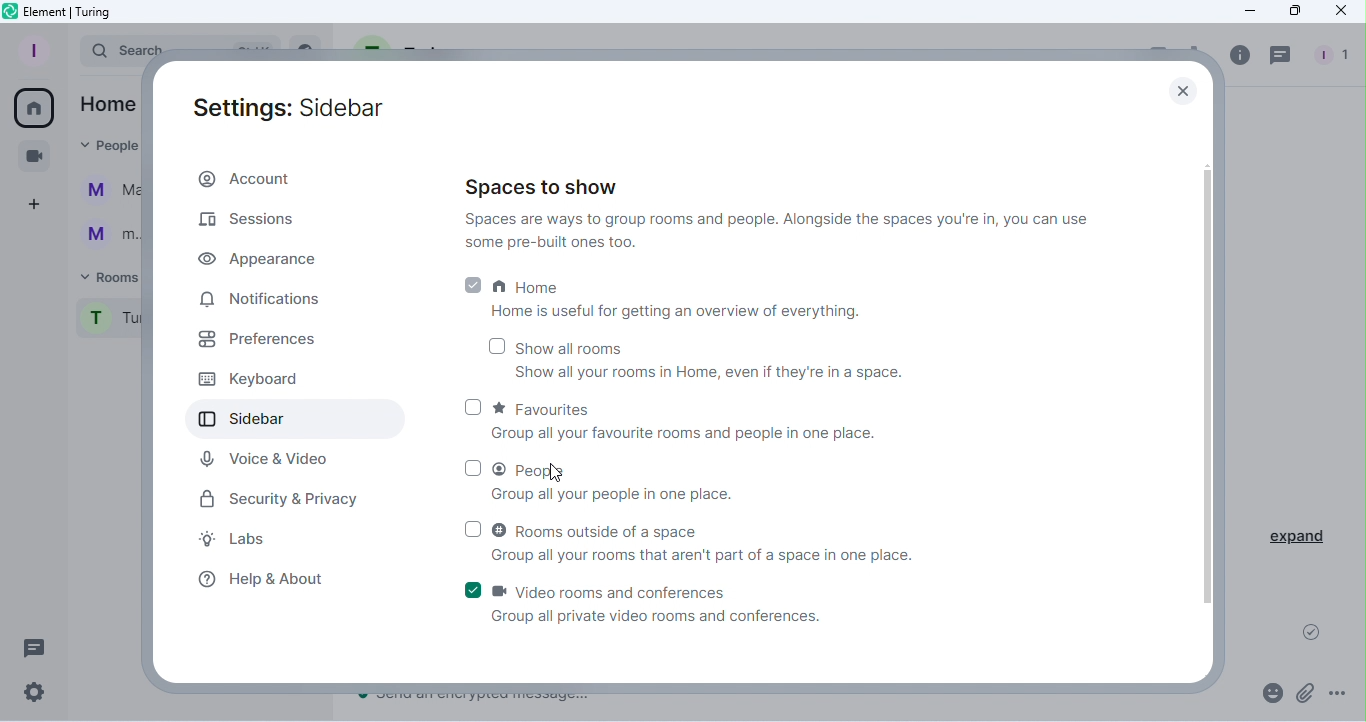 The image size is (1366, 722). Describe the element at coordinates (32, 695) in the screenshot. I see `Quick settings` at that location.